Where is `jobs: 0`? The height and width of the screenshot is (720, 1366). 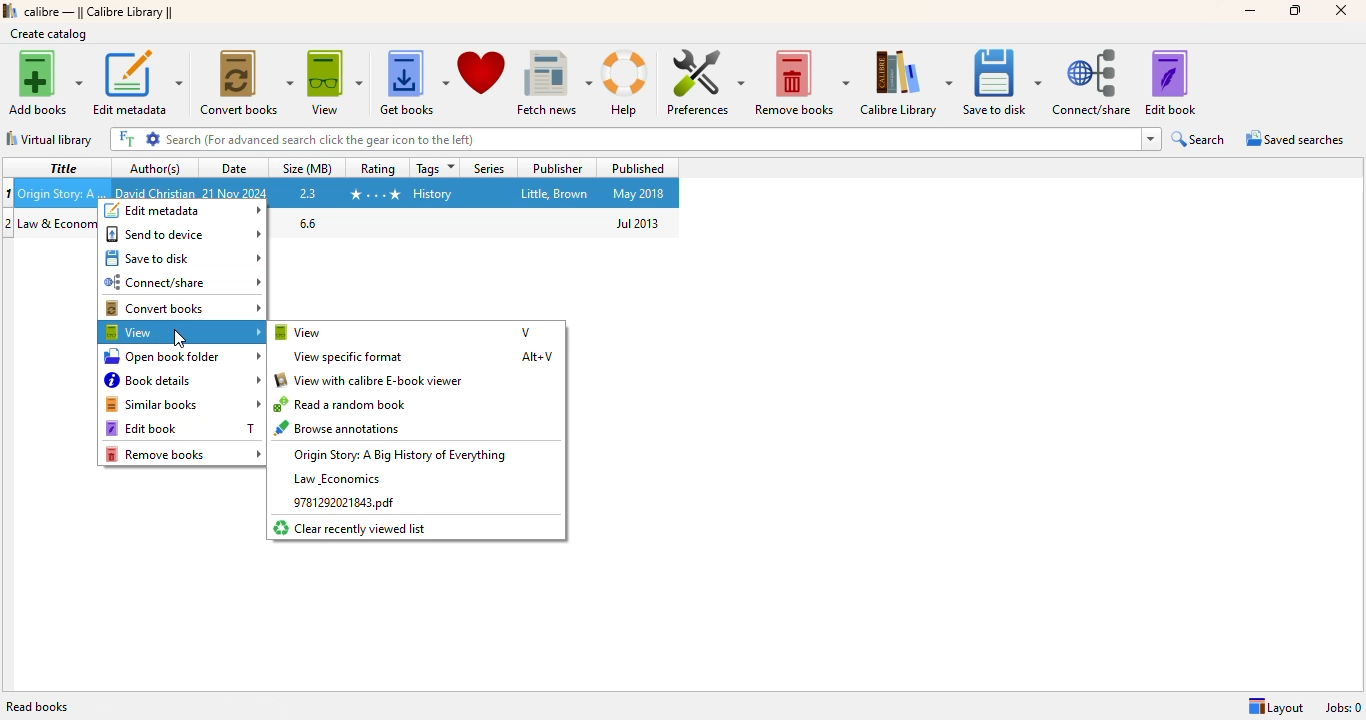
jobs: 0 is located at coordinates (1344, 708).